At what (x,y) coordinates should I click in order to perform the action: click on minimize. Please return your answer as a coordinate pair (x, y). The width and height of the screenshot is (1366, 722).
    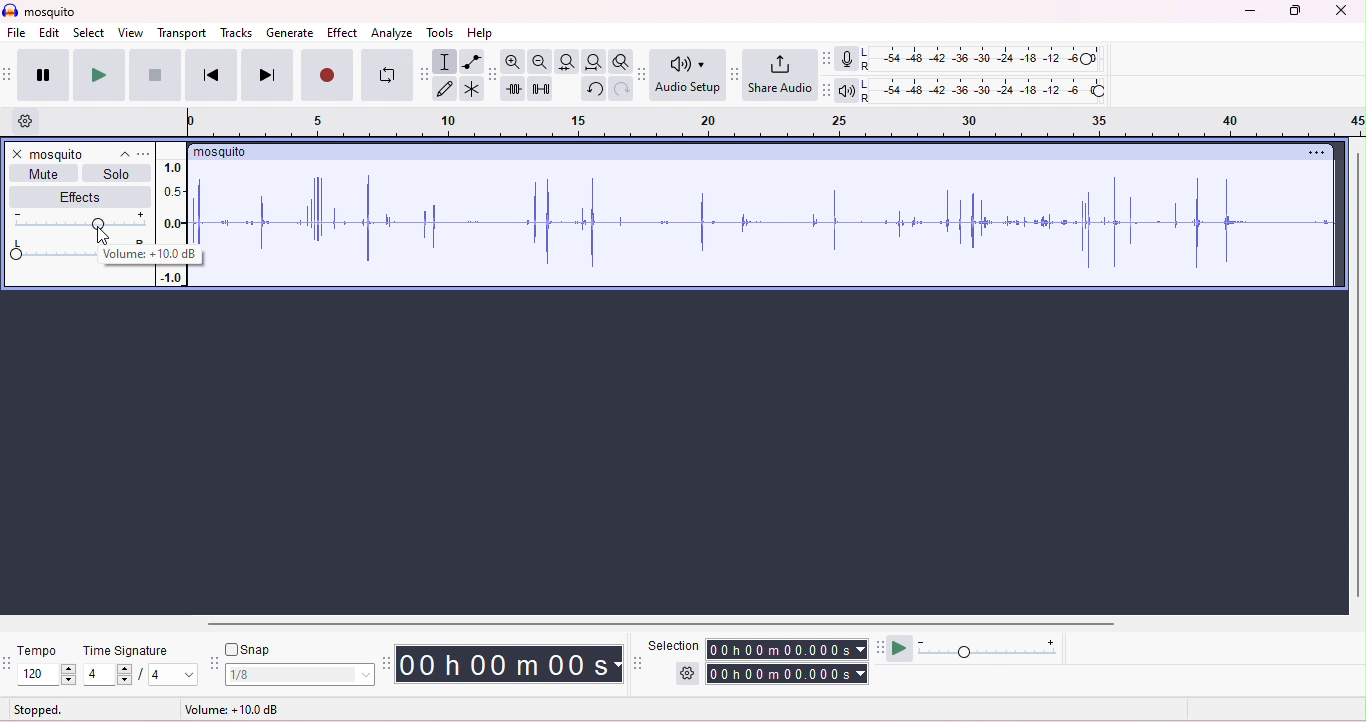
    Looking at the image, I should click on (1249, 11).